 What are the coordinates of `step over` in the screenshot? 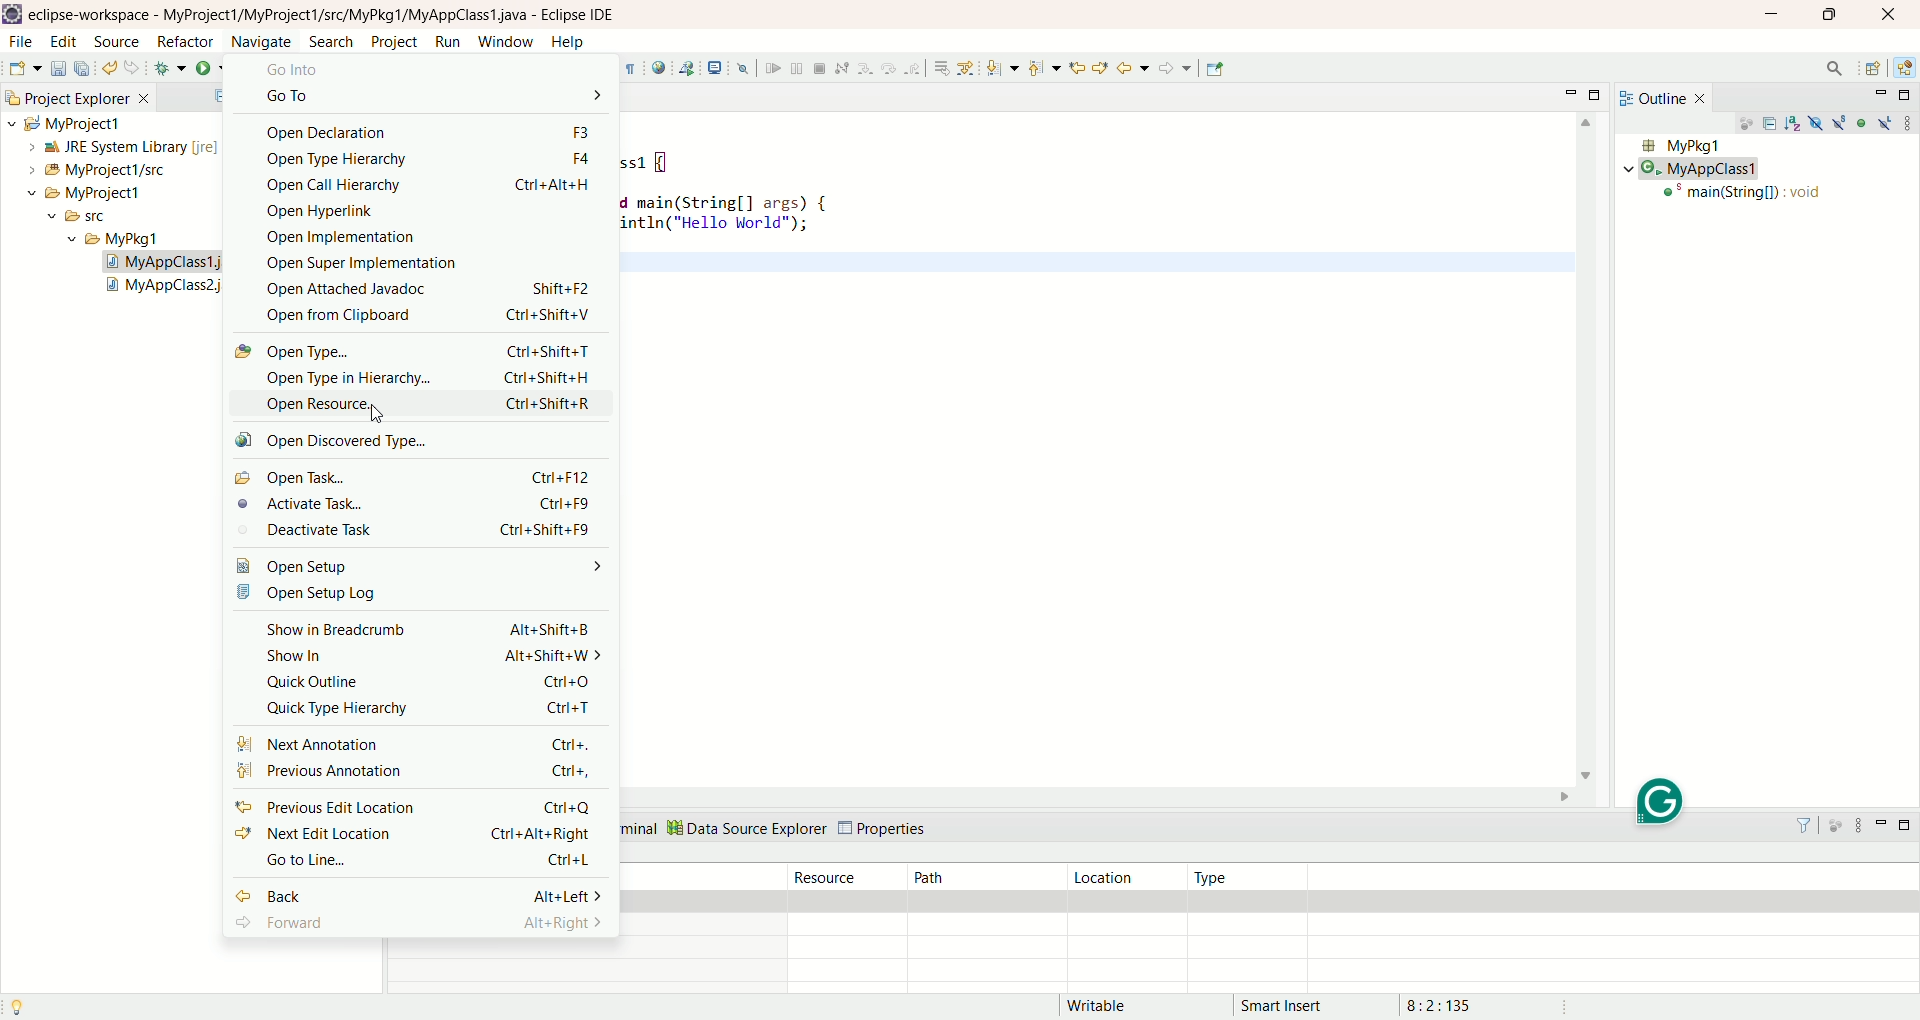 It's located at (890, 70).